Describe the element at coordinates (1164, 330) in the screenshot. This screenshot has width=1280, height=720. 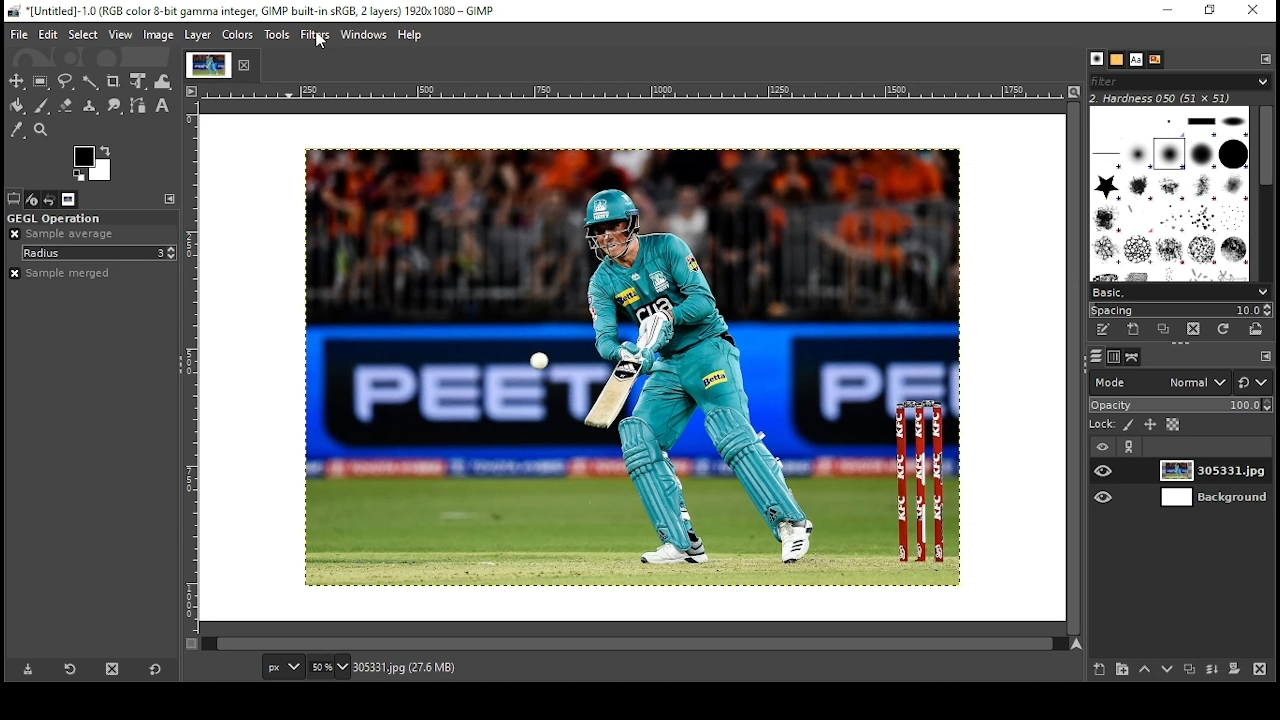
I see `duplicate brush` at that location.